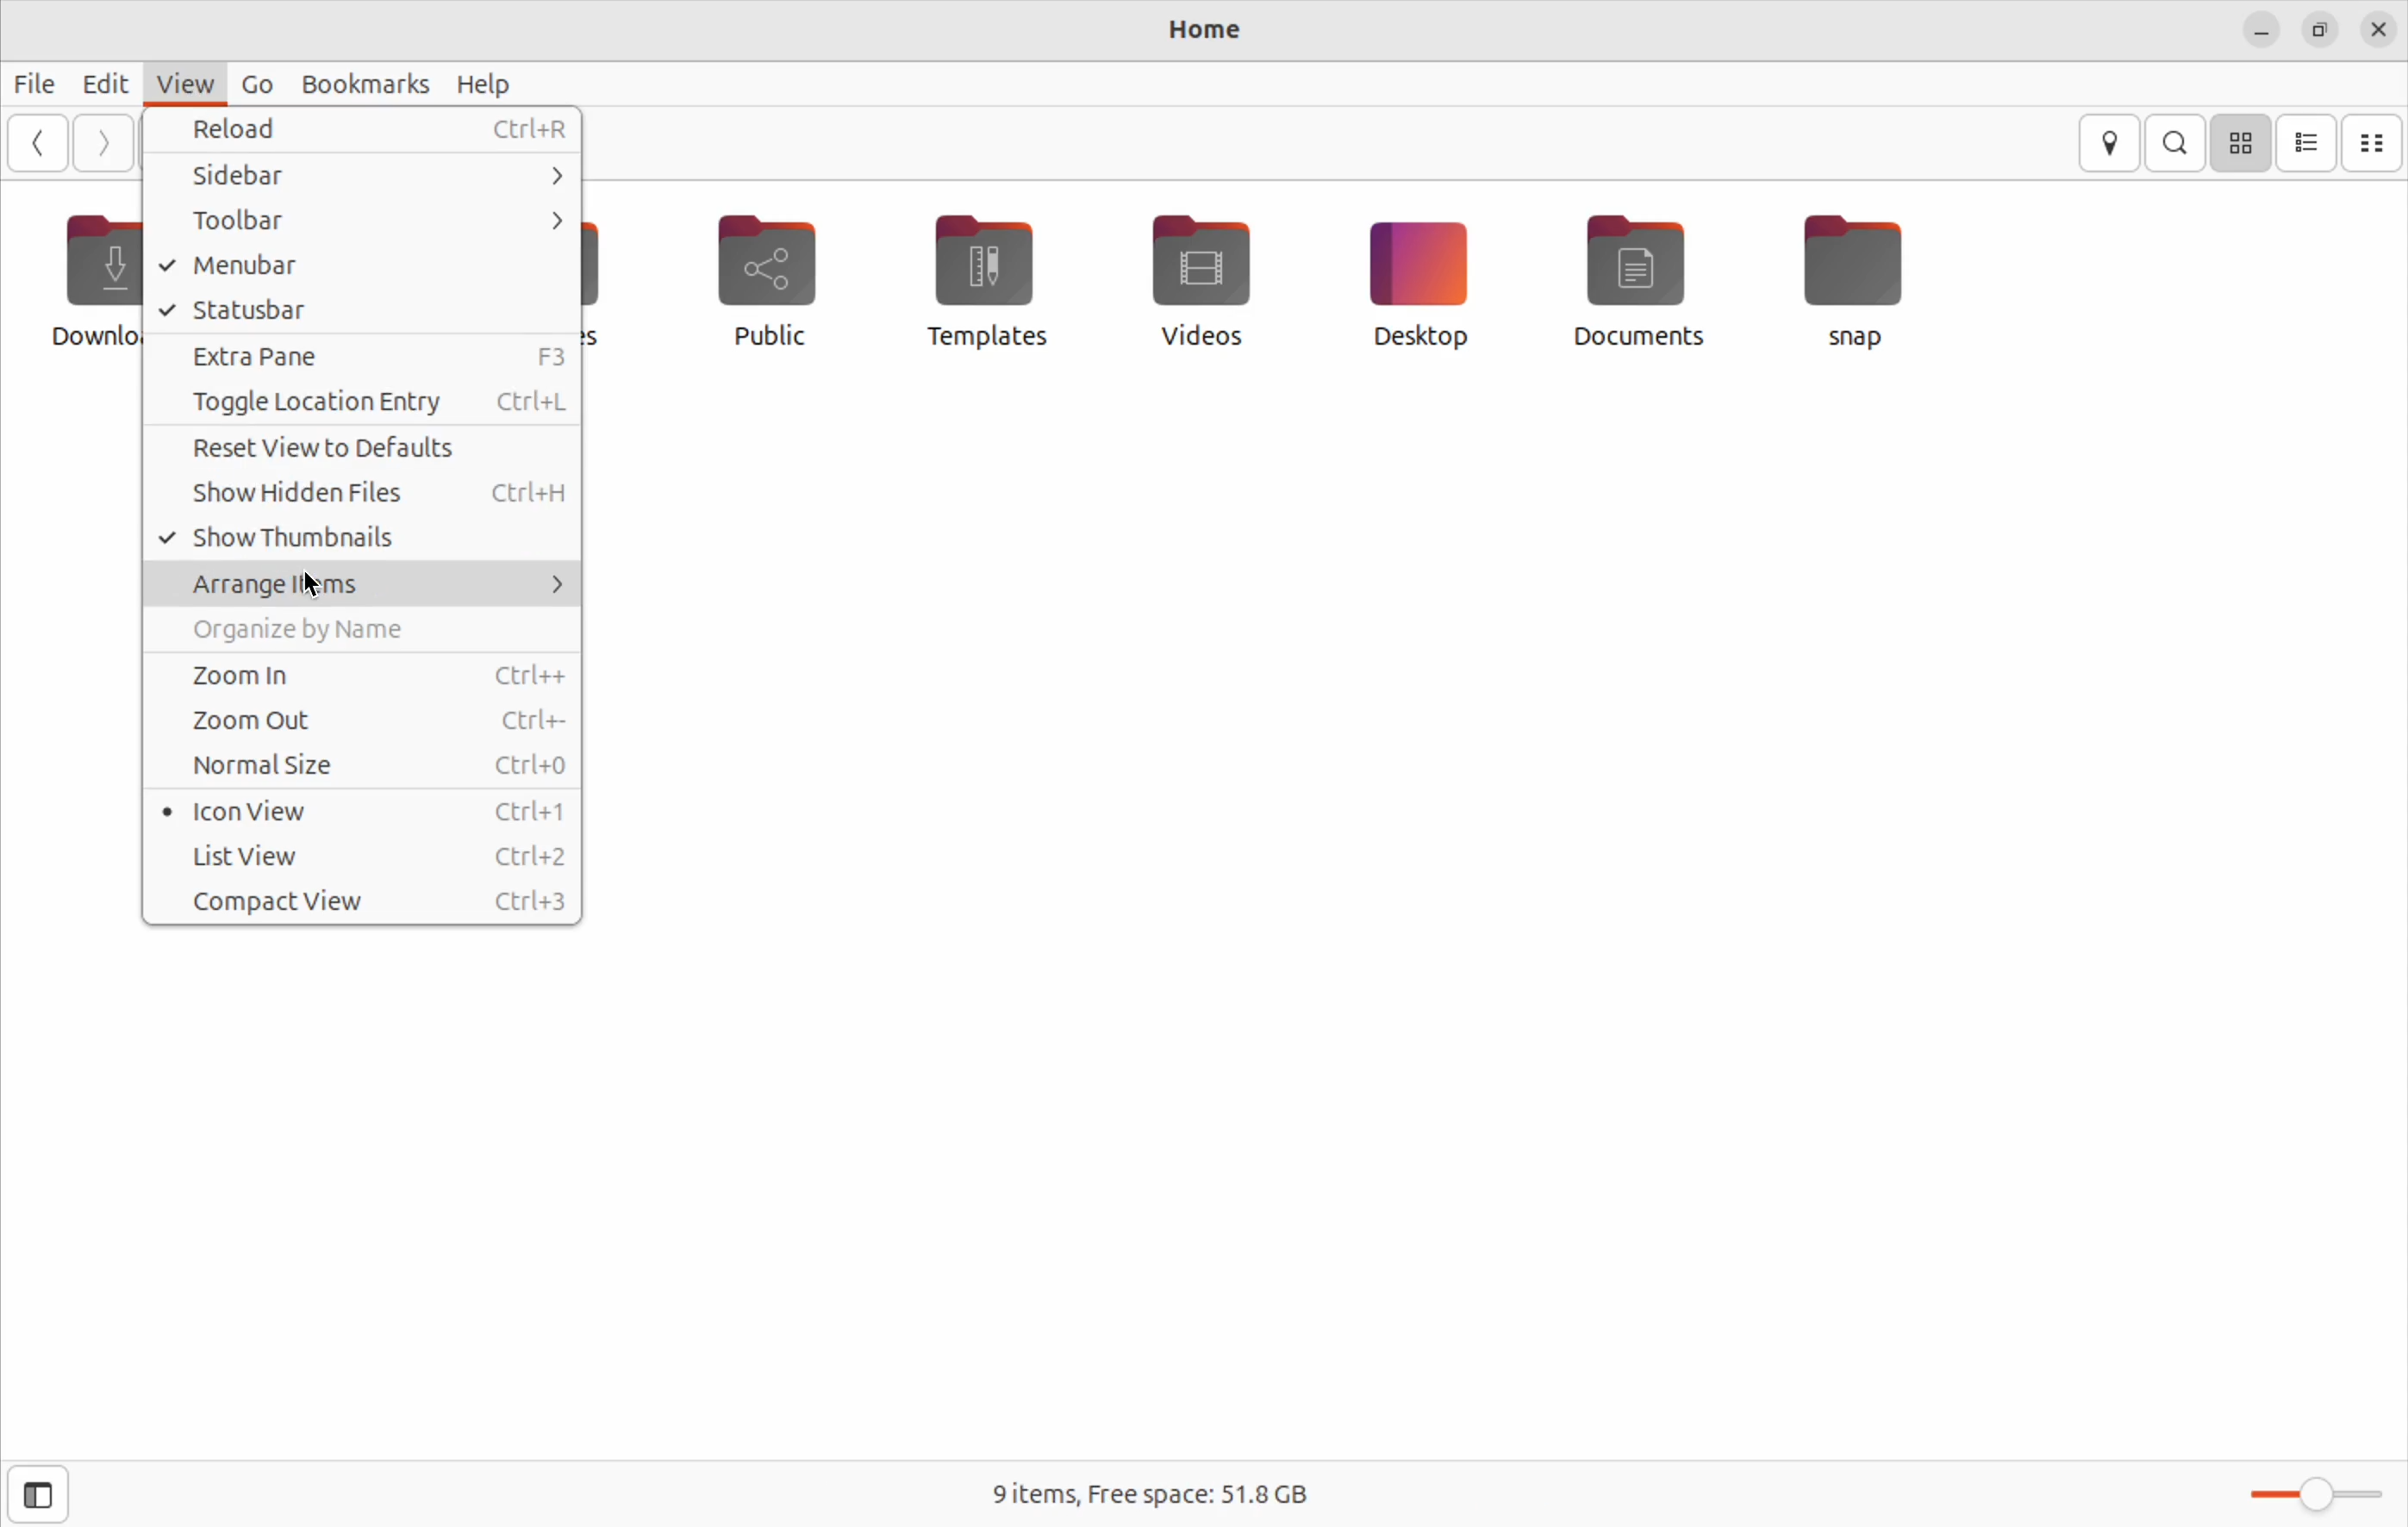  What do you see at coordinates (360, 265) in the screenshot?
I see `menu bar` at bounding box center [360, 265].